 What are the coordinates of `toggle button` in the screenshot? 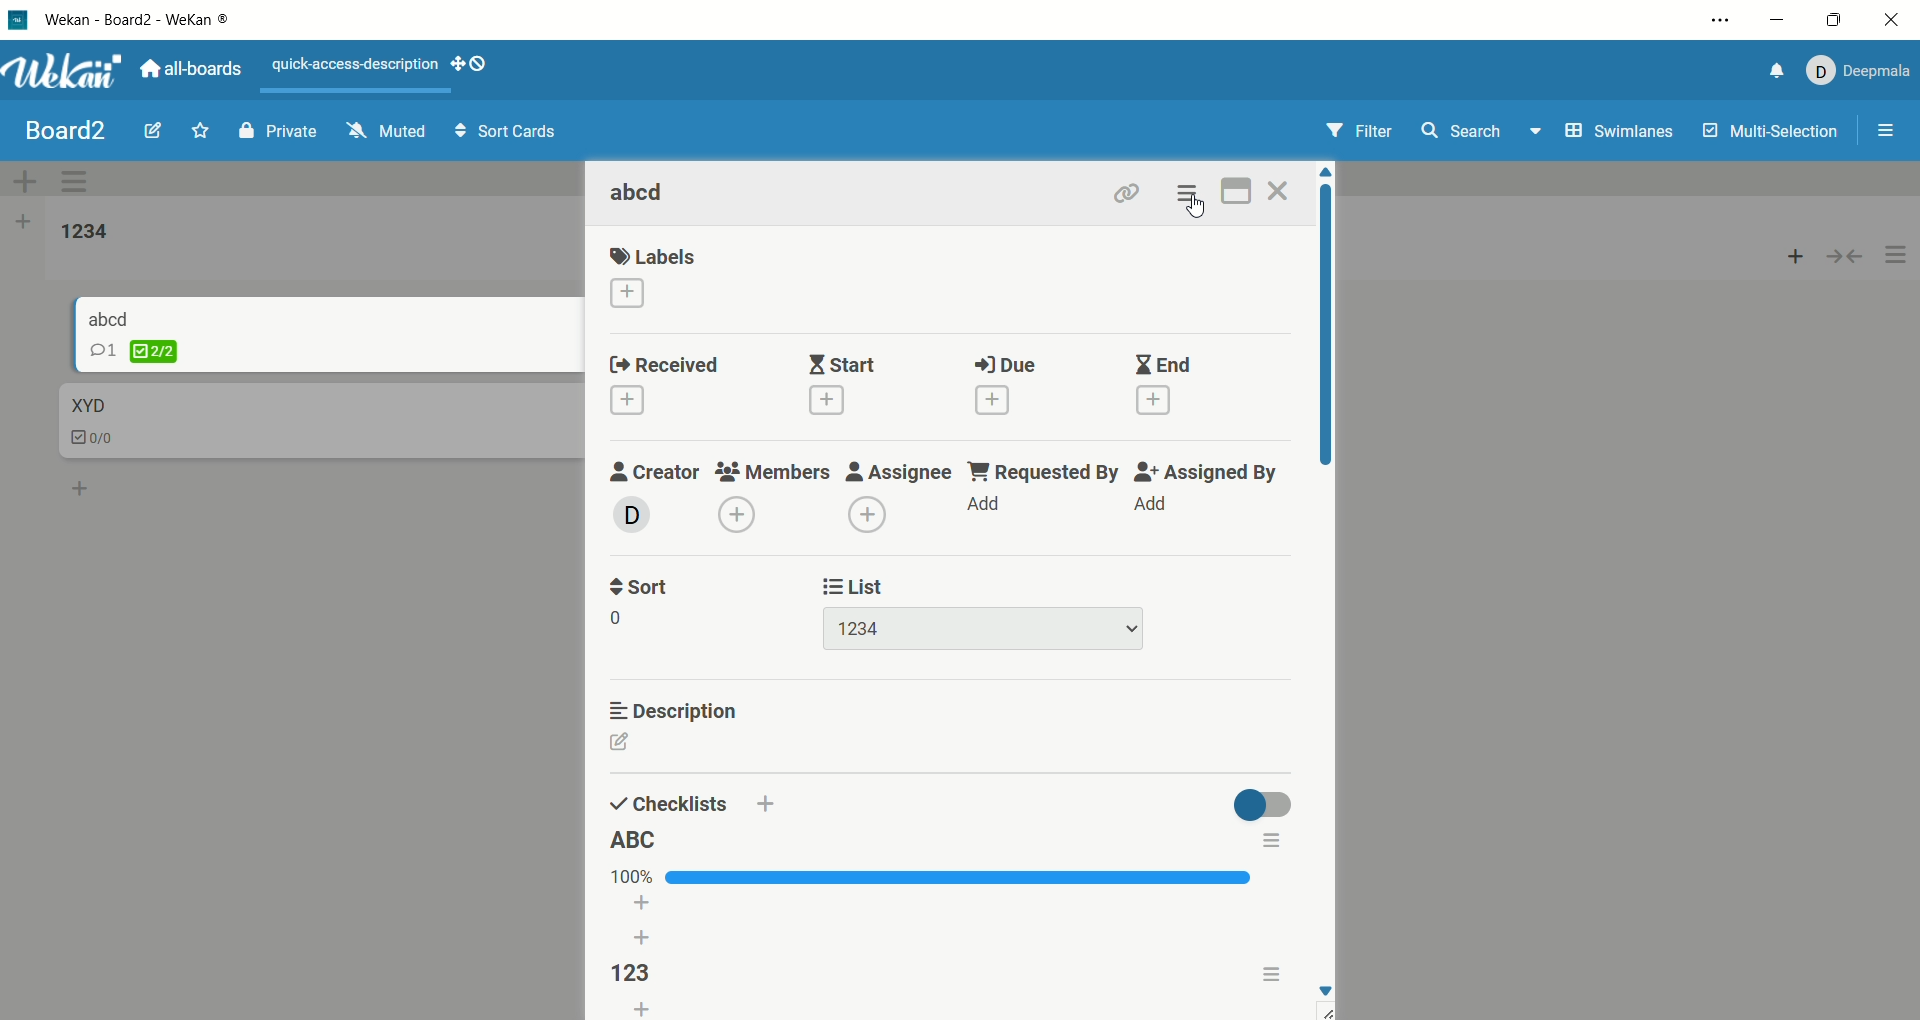 It's located at (1262, 801).